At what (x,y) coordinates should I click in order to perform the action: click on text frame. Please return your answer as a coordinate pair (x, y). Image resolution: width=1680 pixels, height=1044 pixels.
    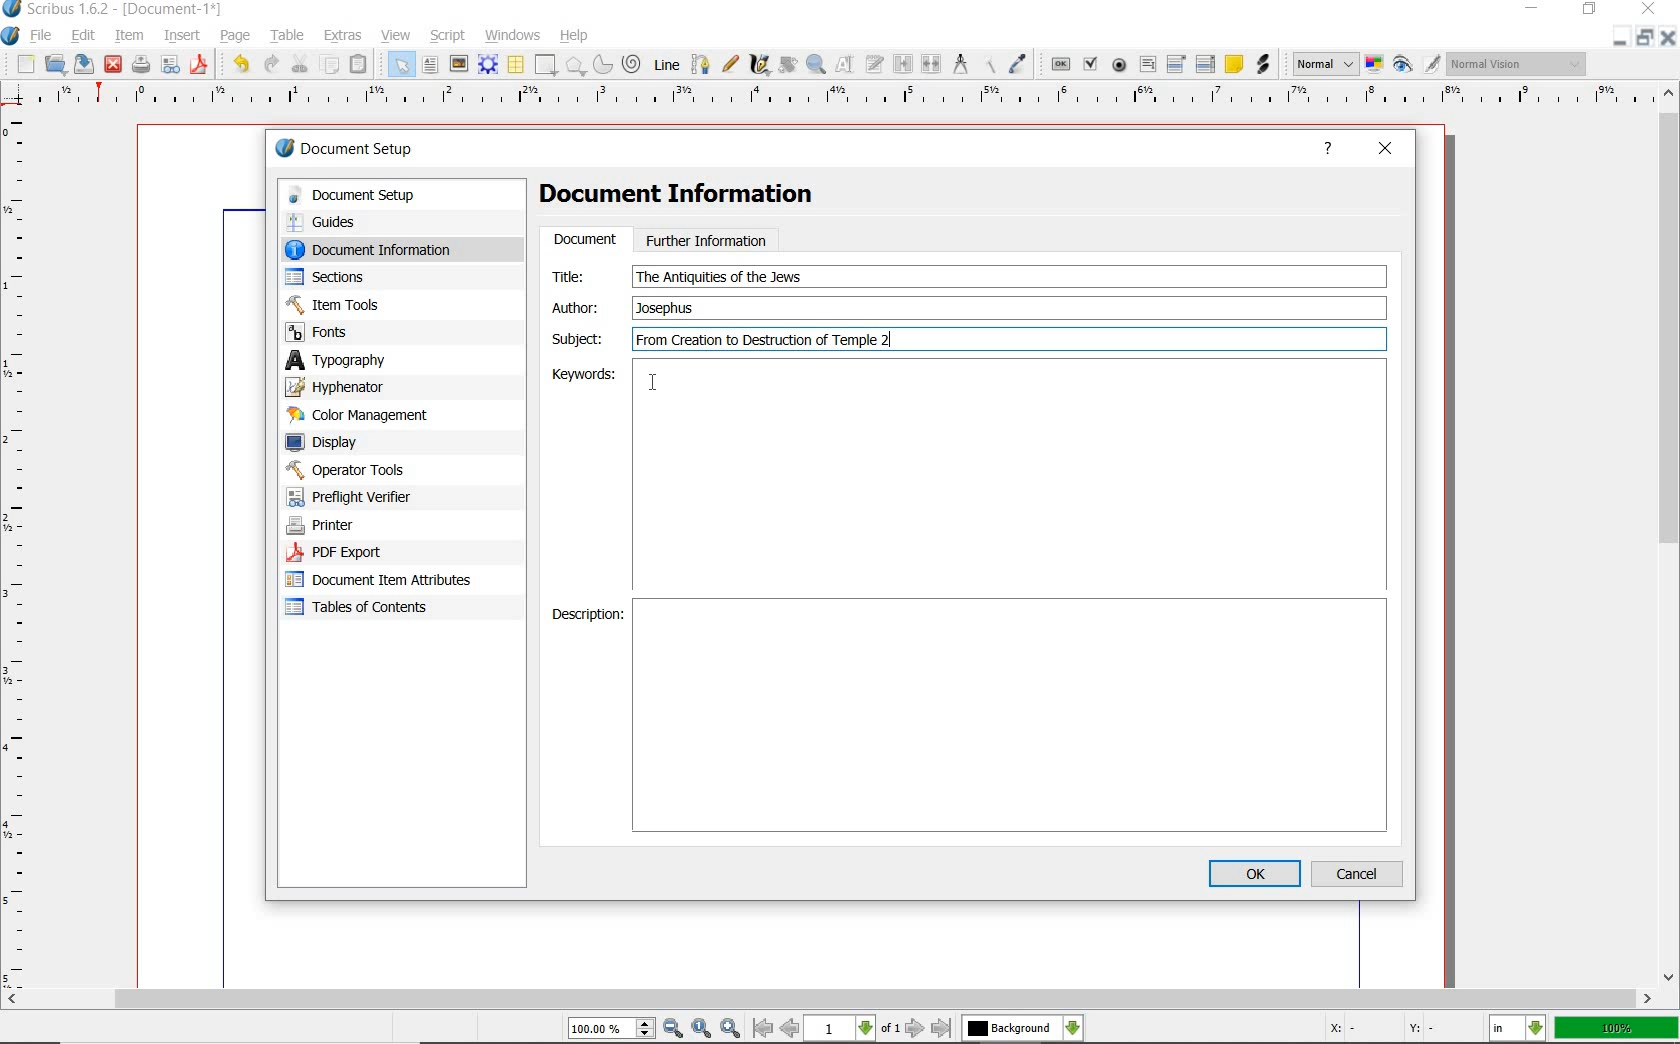
    Looking at the image, I should click on (430, 65).